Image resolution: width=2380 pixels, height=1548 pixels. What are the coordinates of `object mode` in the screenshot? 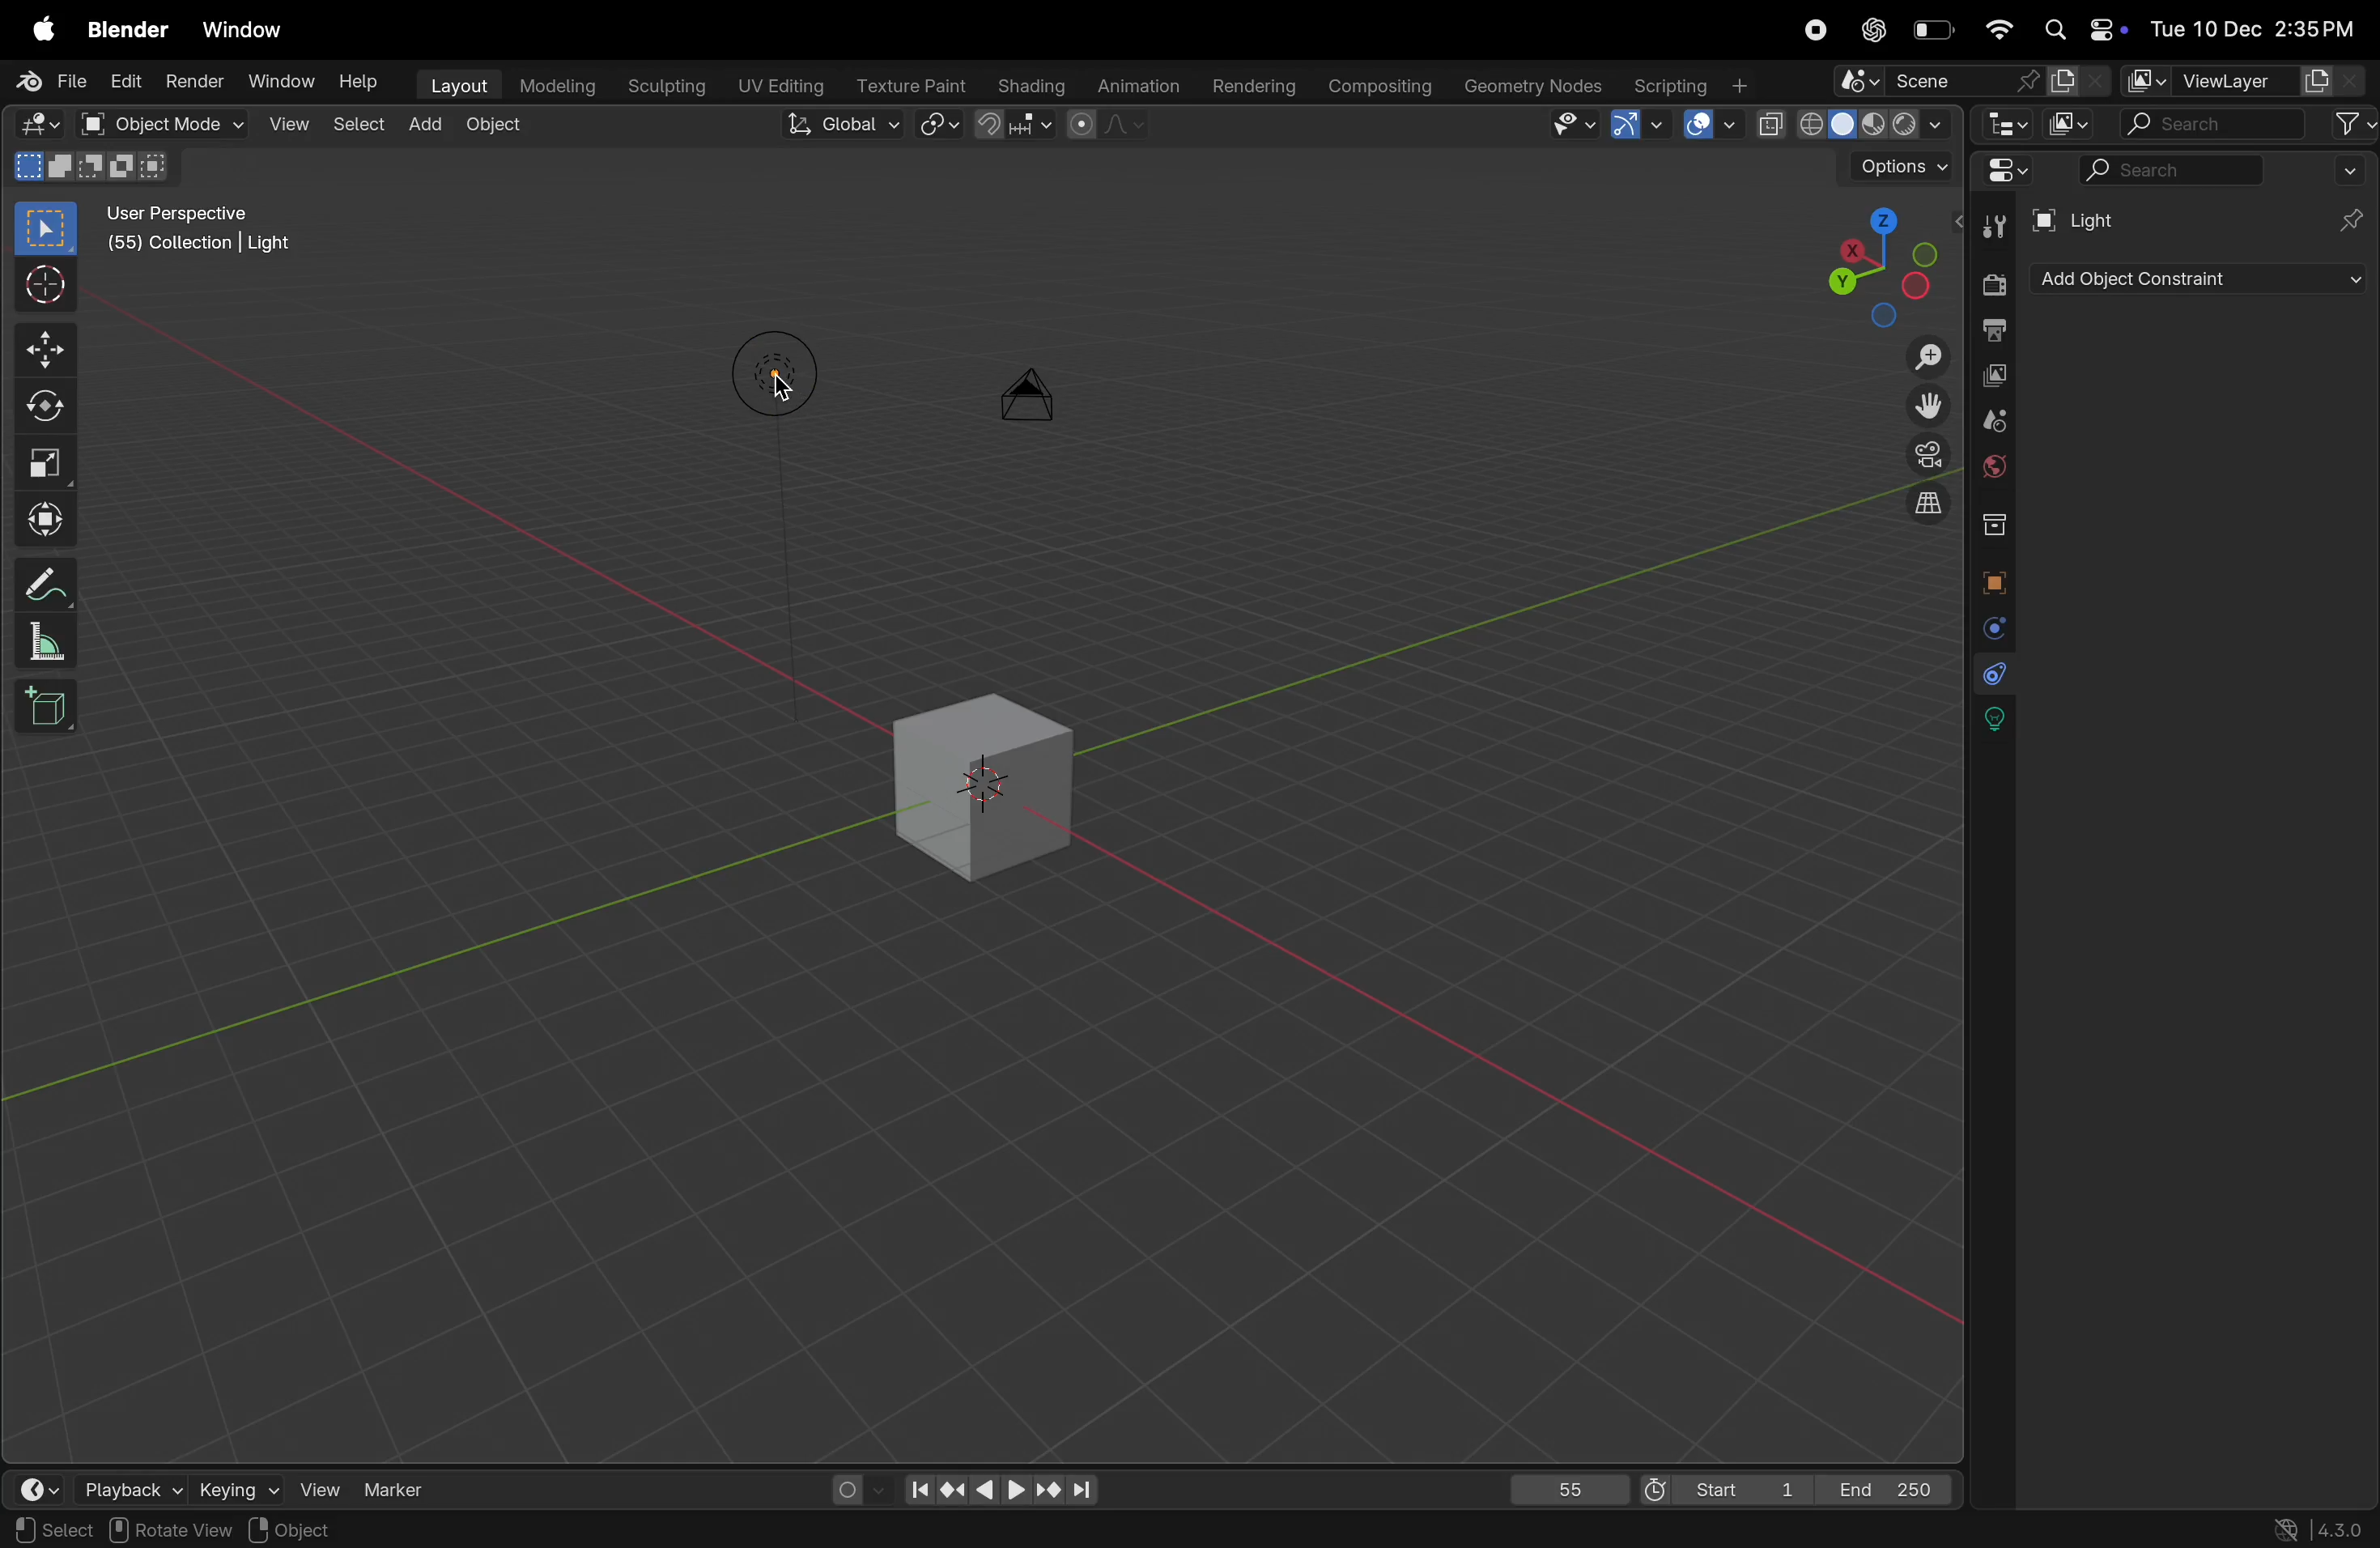 It's located at (161, 123).